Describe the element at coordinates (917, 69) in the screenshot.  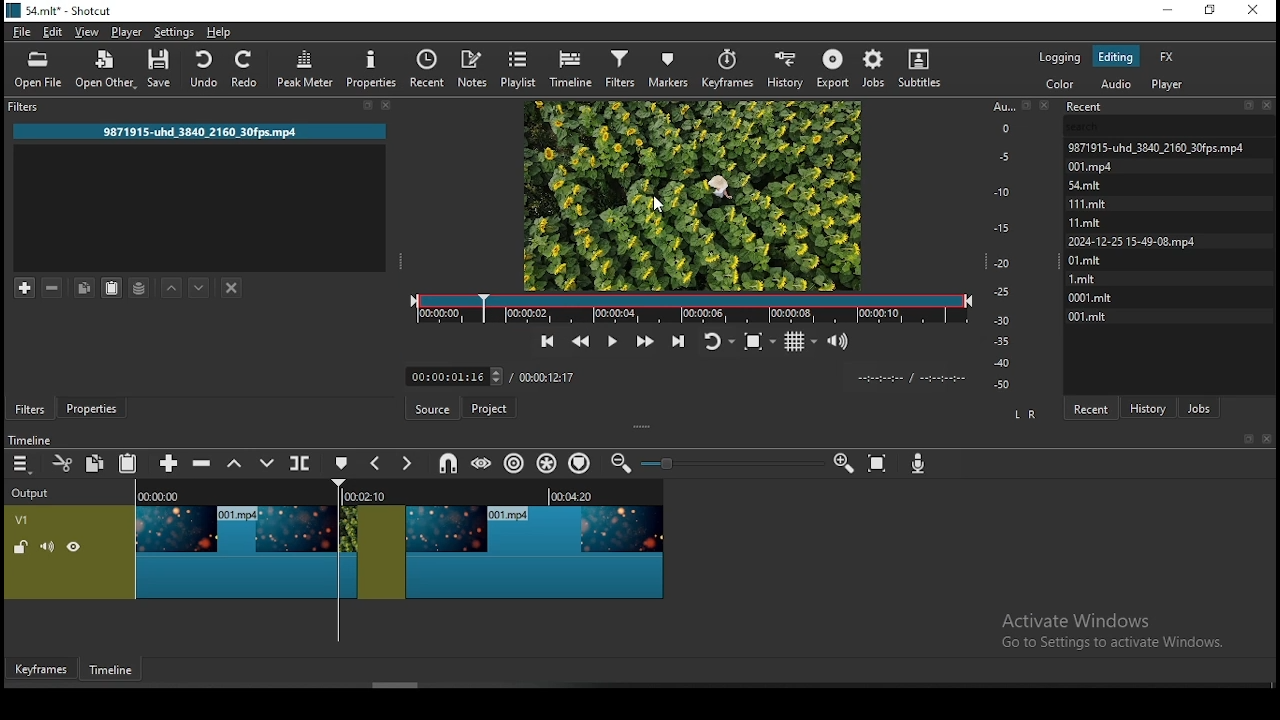
I see `subtitles` at that location.